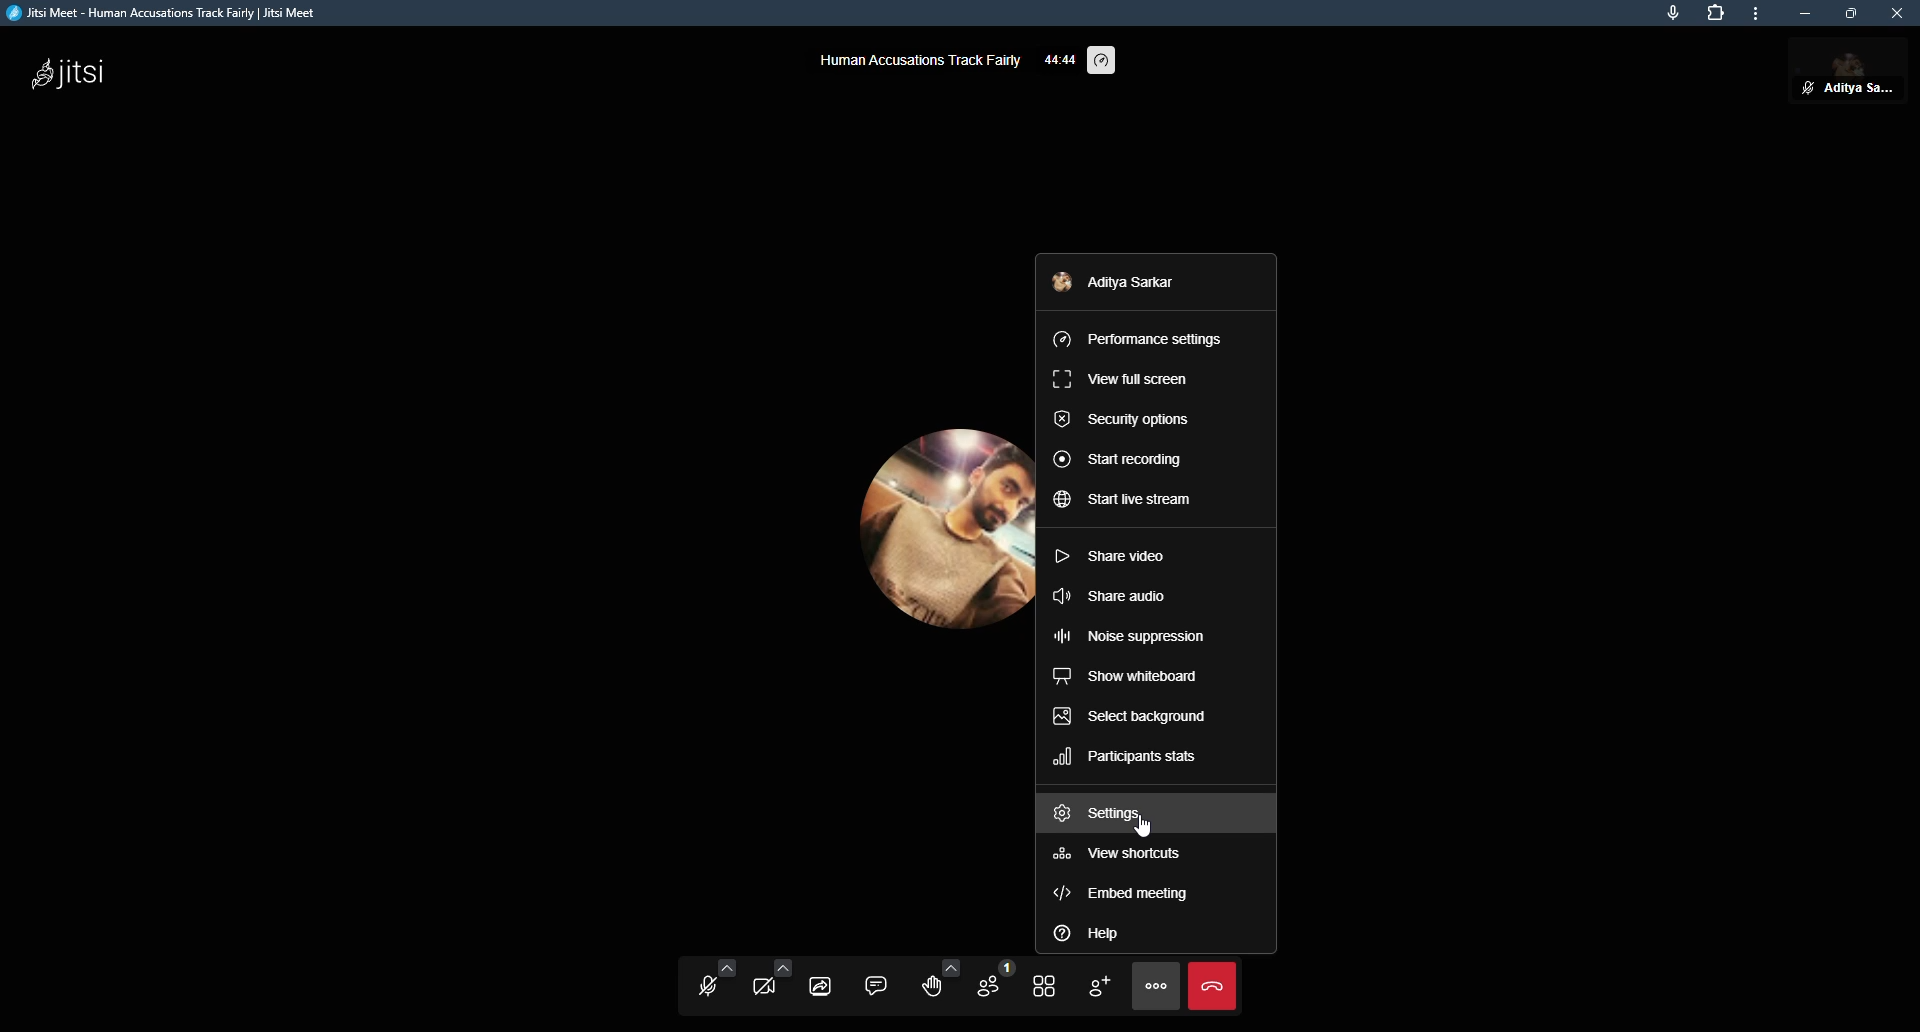 This screenshot has height=1032, width=1920. I want to click on view full screen, so click(1119, 377).